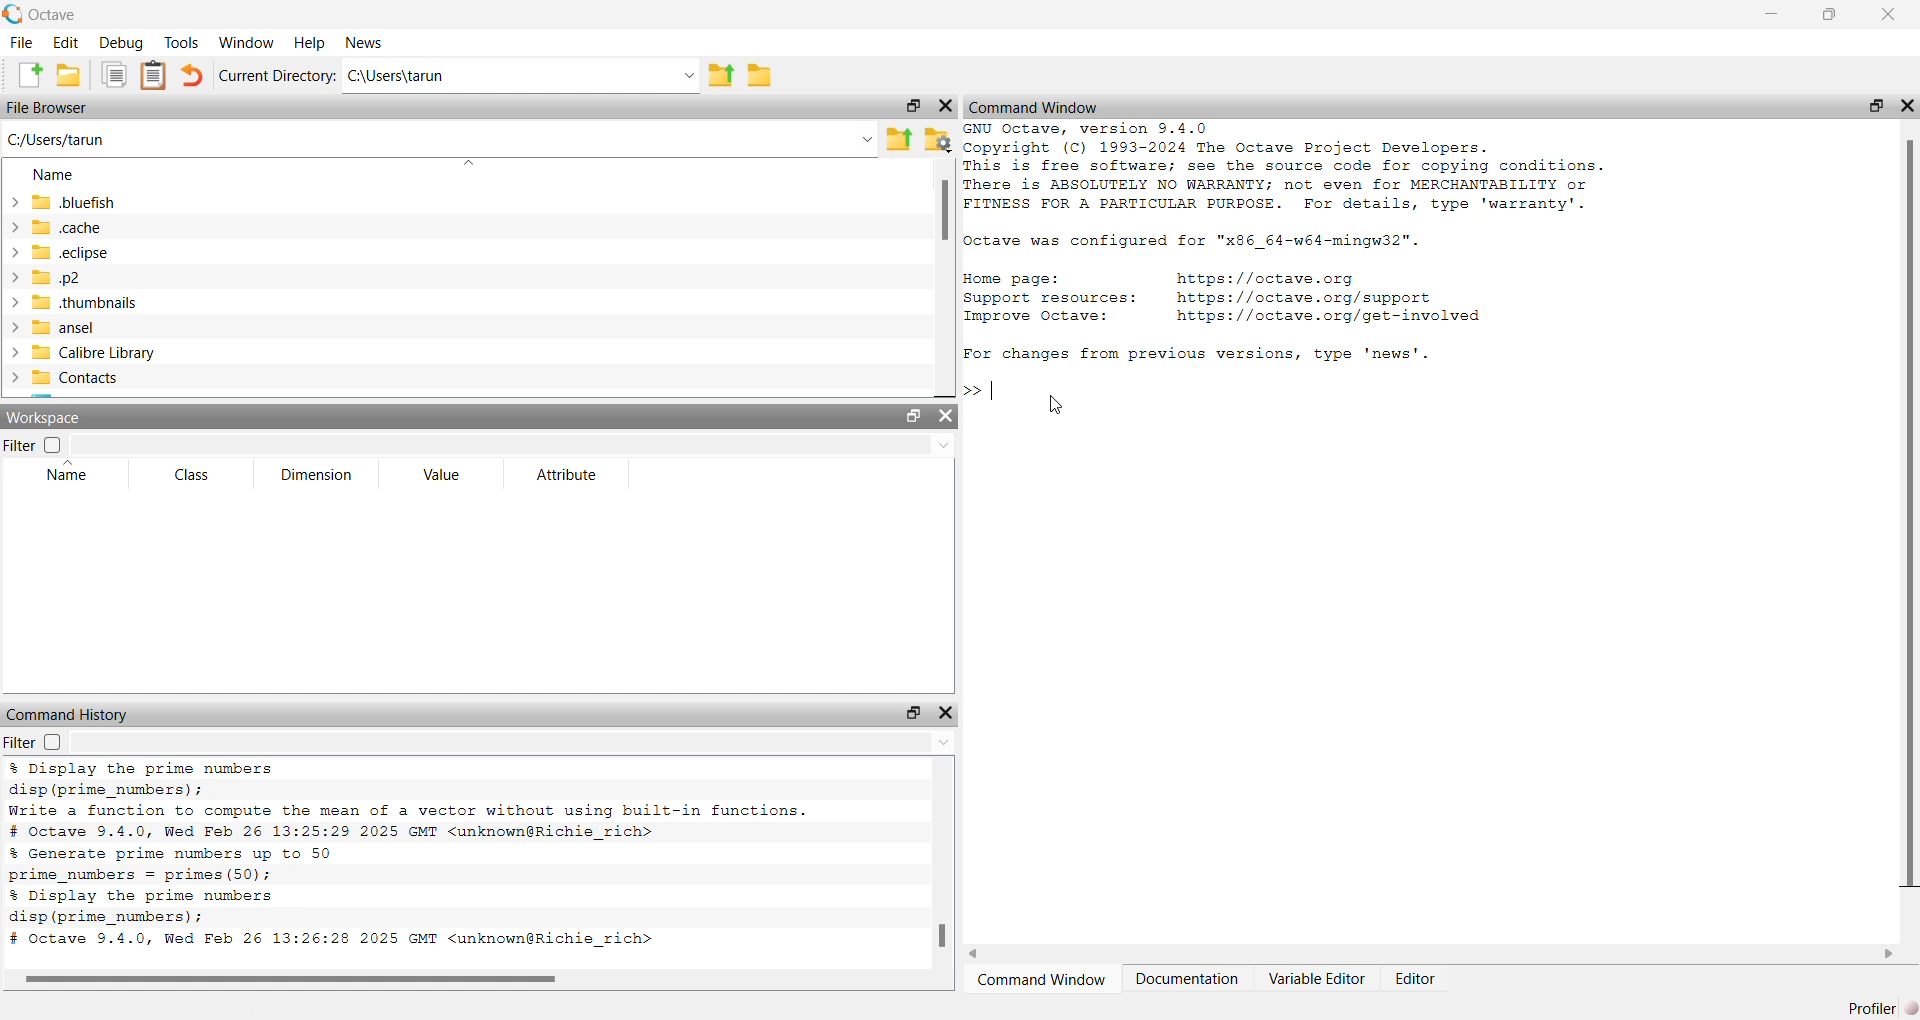 This screenshot has width=1920, height=1020. Describe the element at coordinates (69, 75) in the screenshot. I see `add folder` at that location.